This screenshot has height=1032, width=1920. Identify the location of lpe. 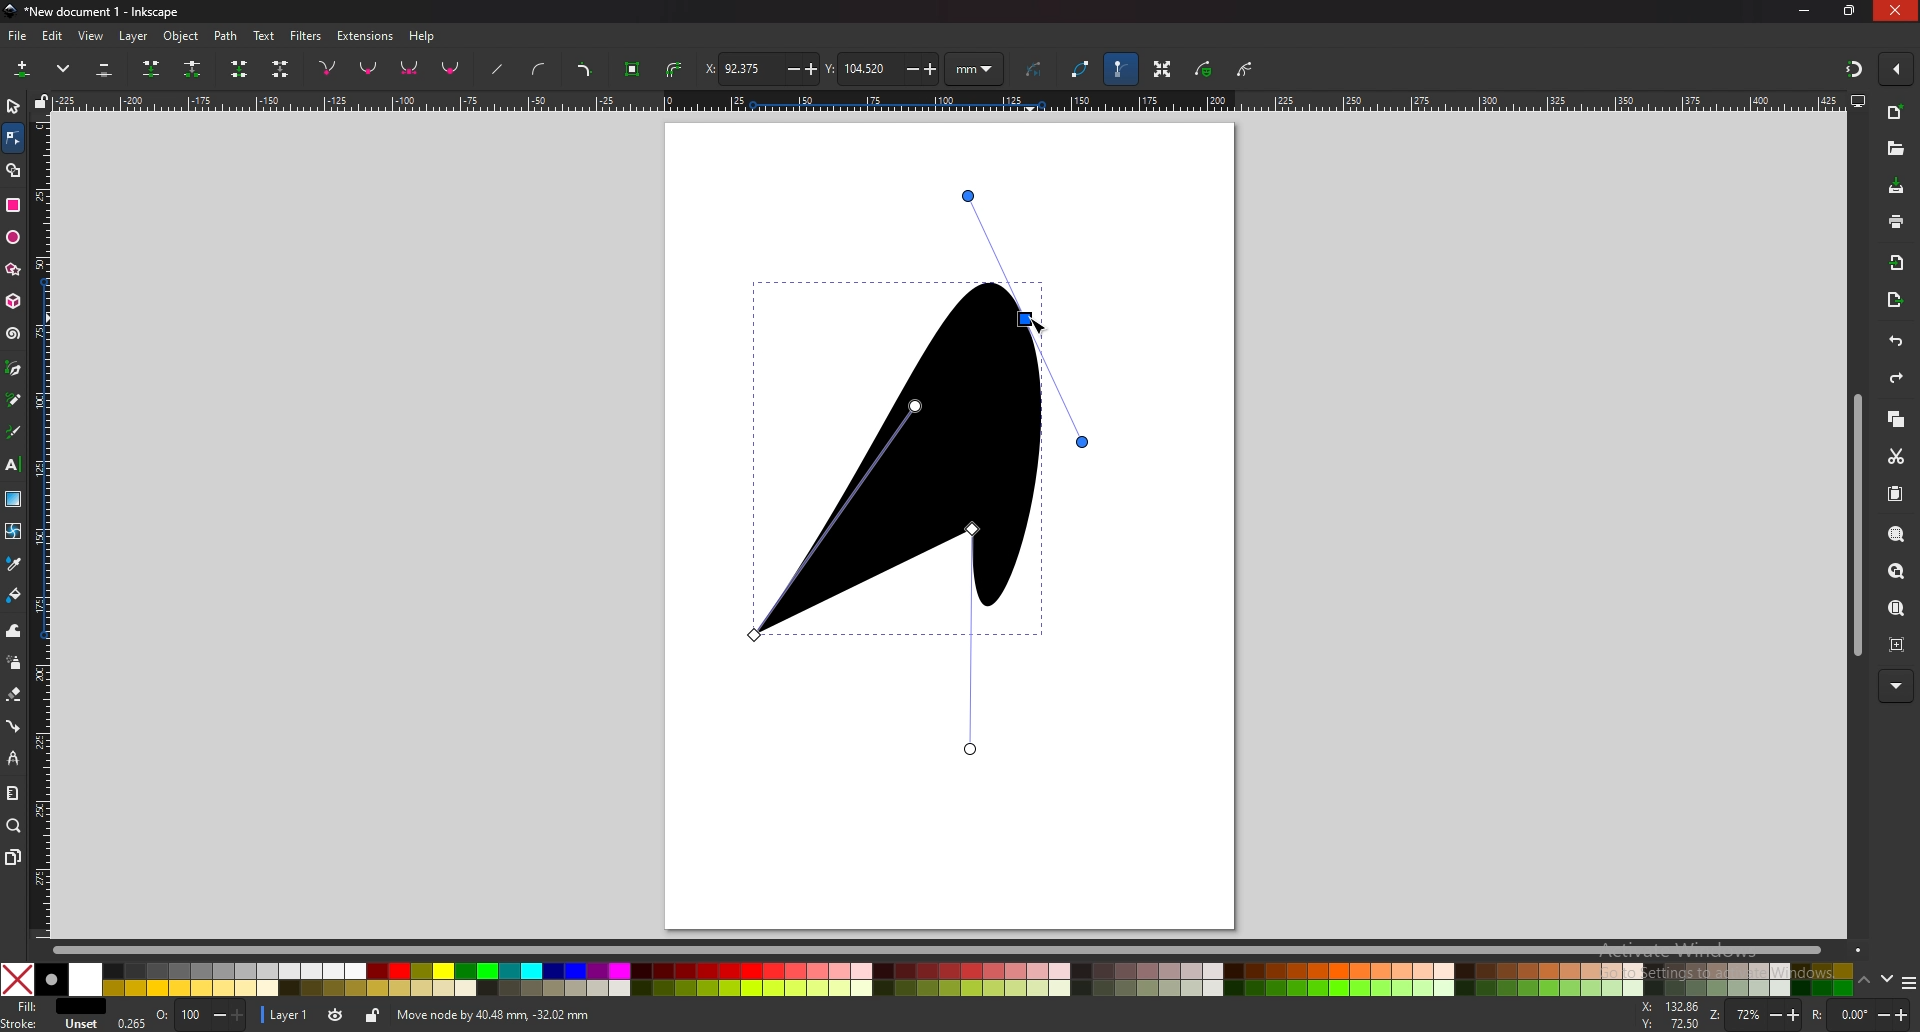
(13, 757).